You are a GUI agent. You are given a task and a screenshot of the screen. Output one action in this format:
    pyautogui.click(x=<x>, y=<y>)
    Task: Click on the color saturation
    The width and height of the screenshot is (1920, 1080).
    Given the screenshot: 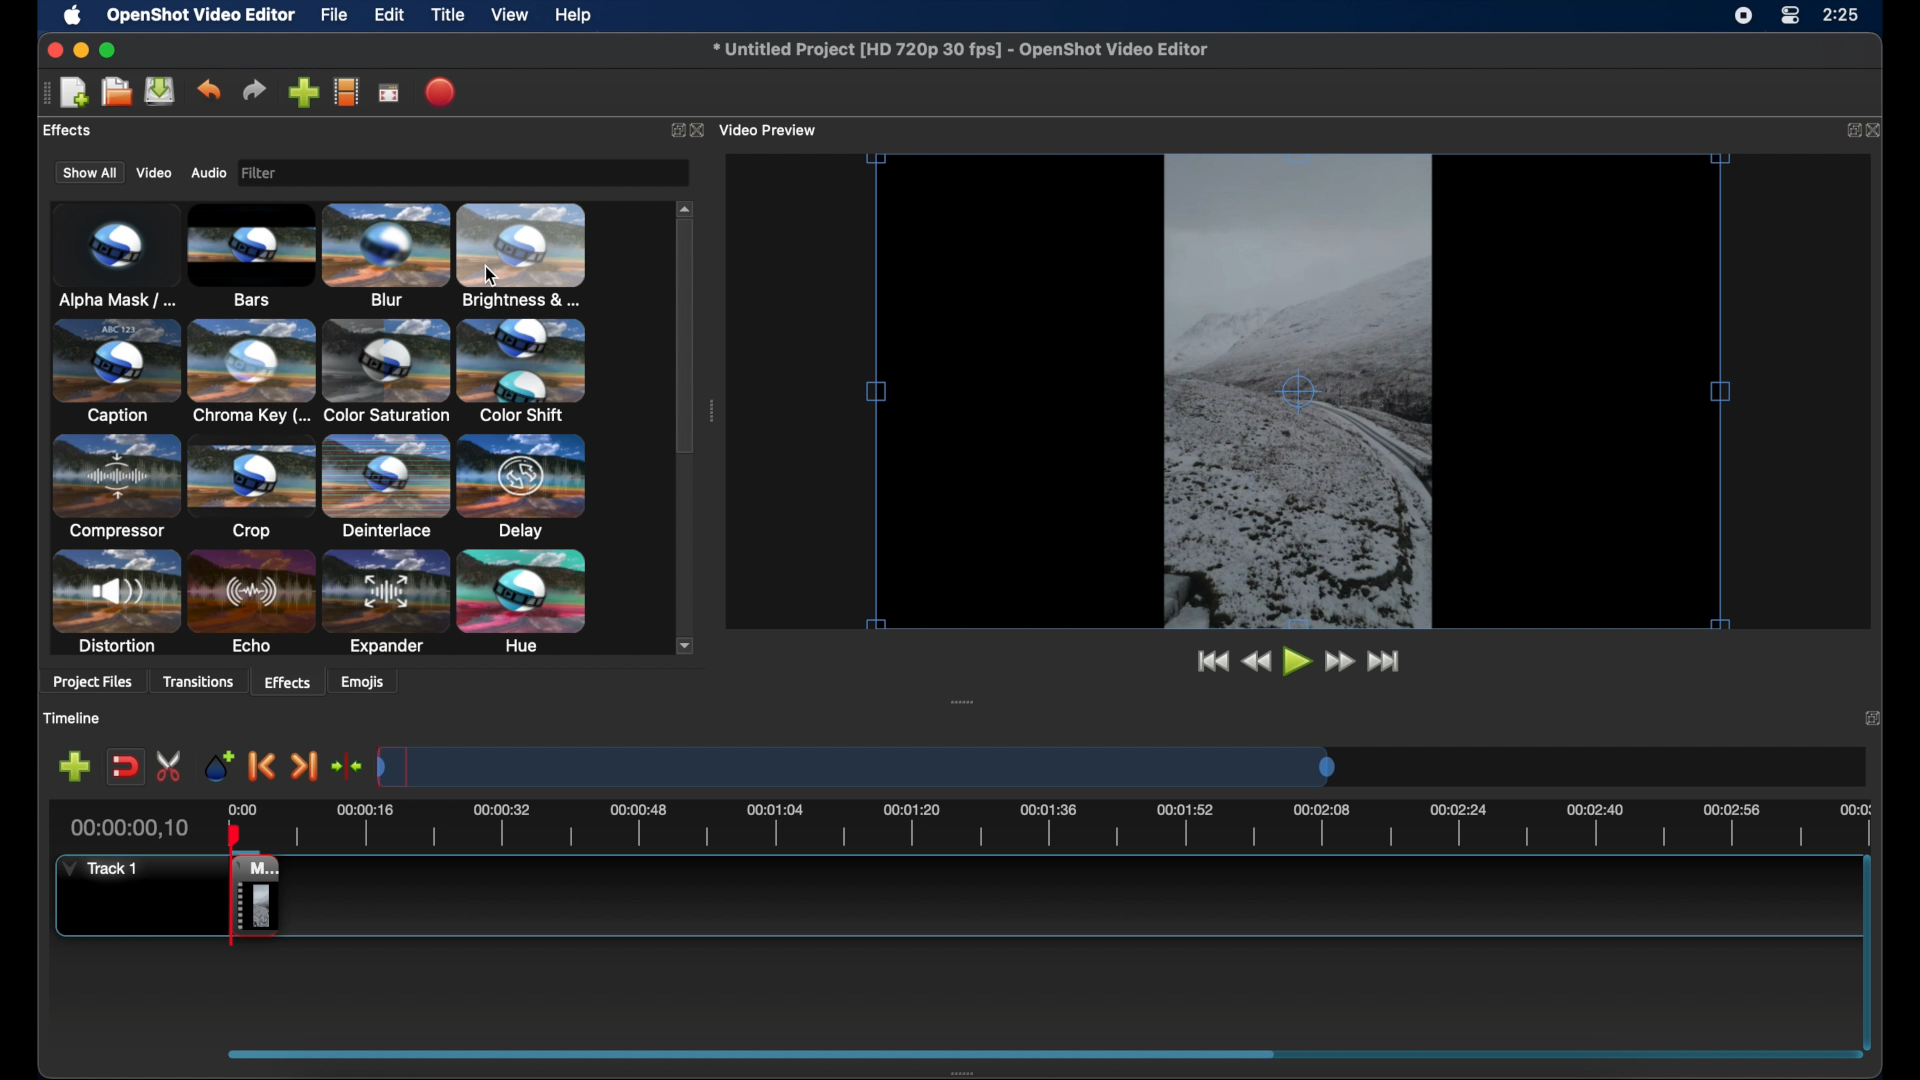 What is the action you would take?
    pyautogui.click(x=385, y=372)
    